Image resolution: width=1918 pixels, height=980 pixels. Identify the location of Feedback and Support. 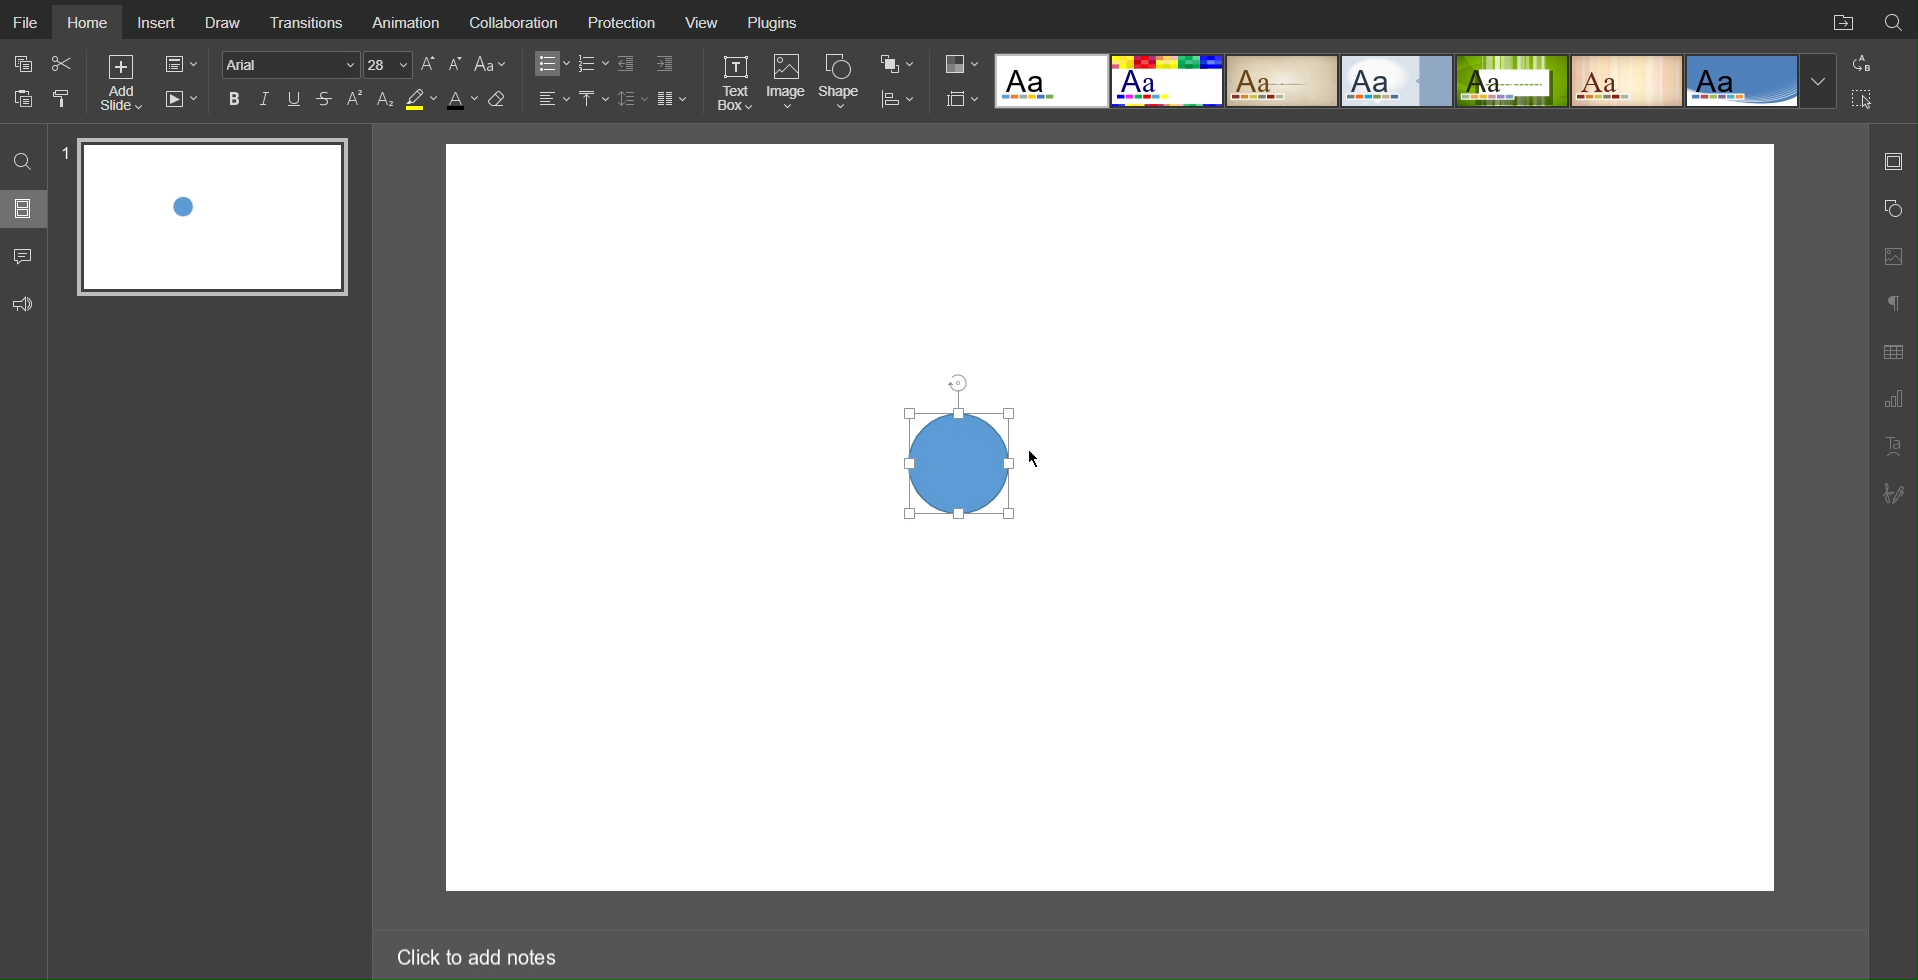
(23, 305).